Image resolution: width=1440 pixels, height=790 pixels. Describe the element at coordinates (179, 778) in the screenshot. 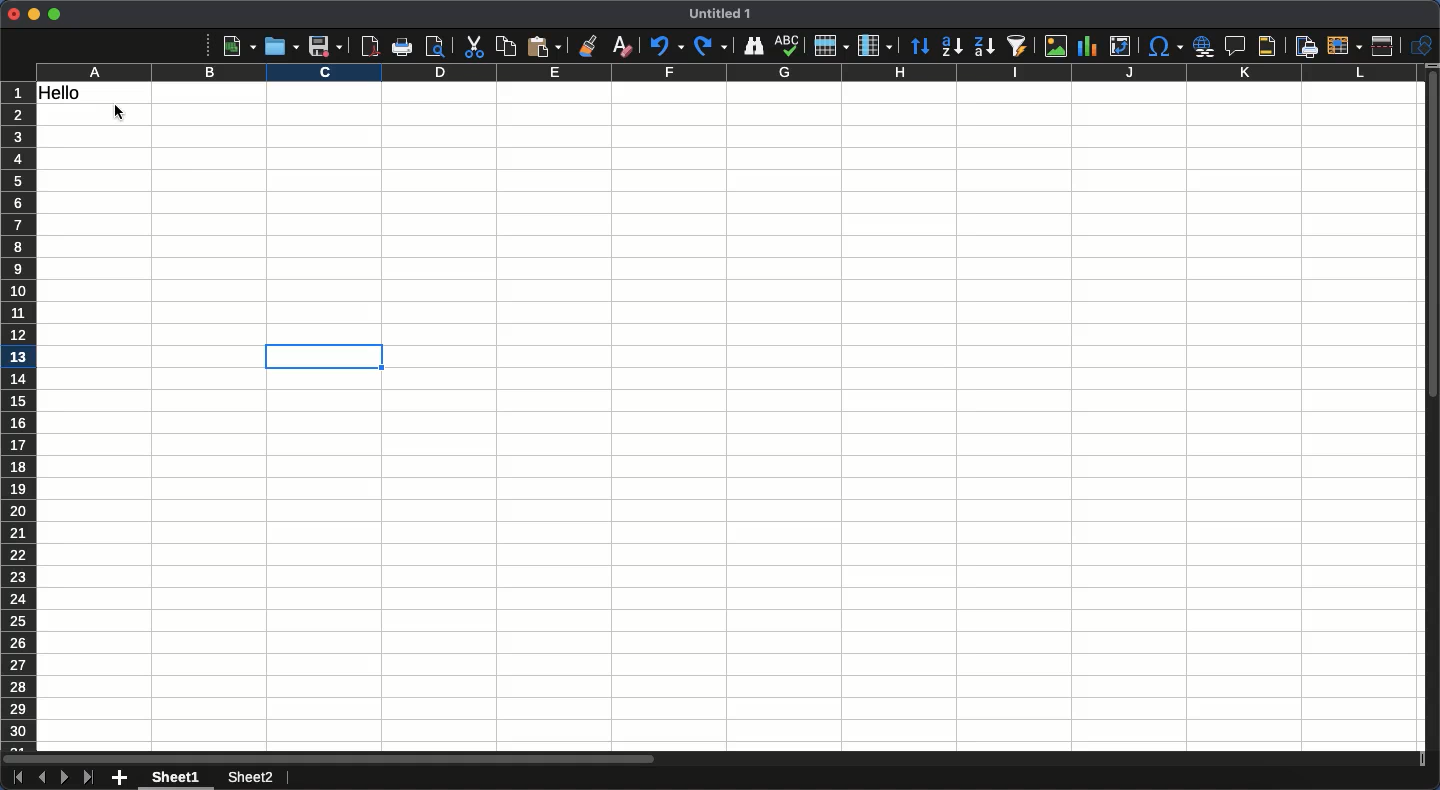

I see `Sheet 1` at that location.